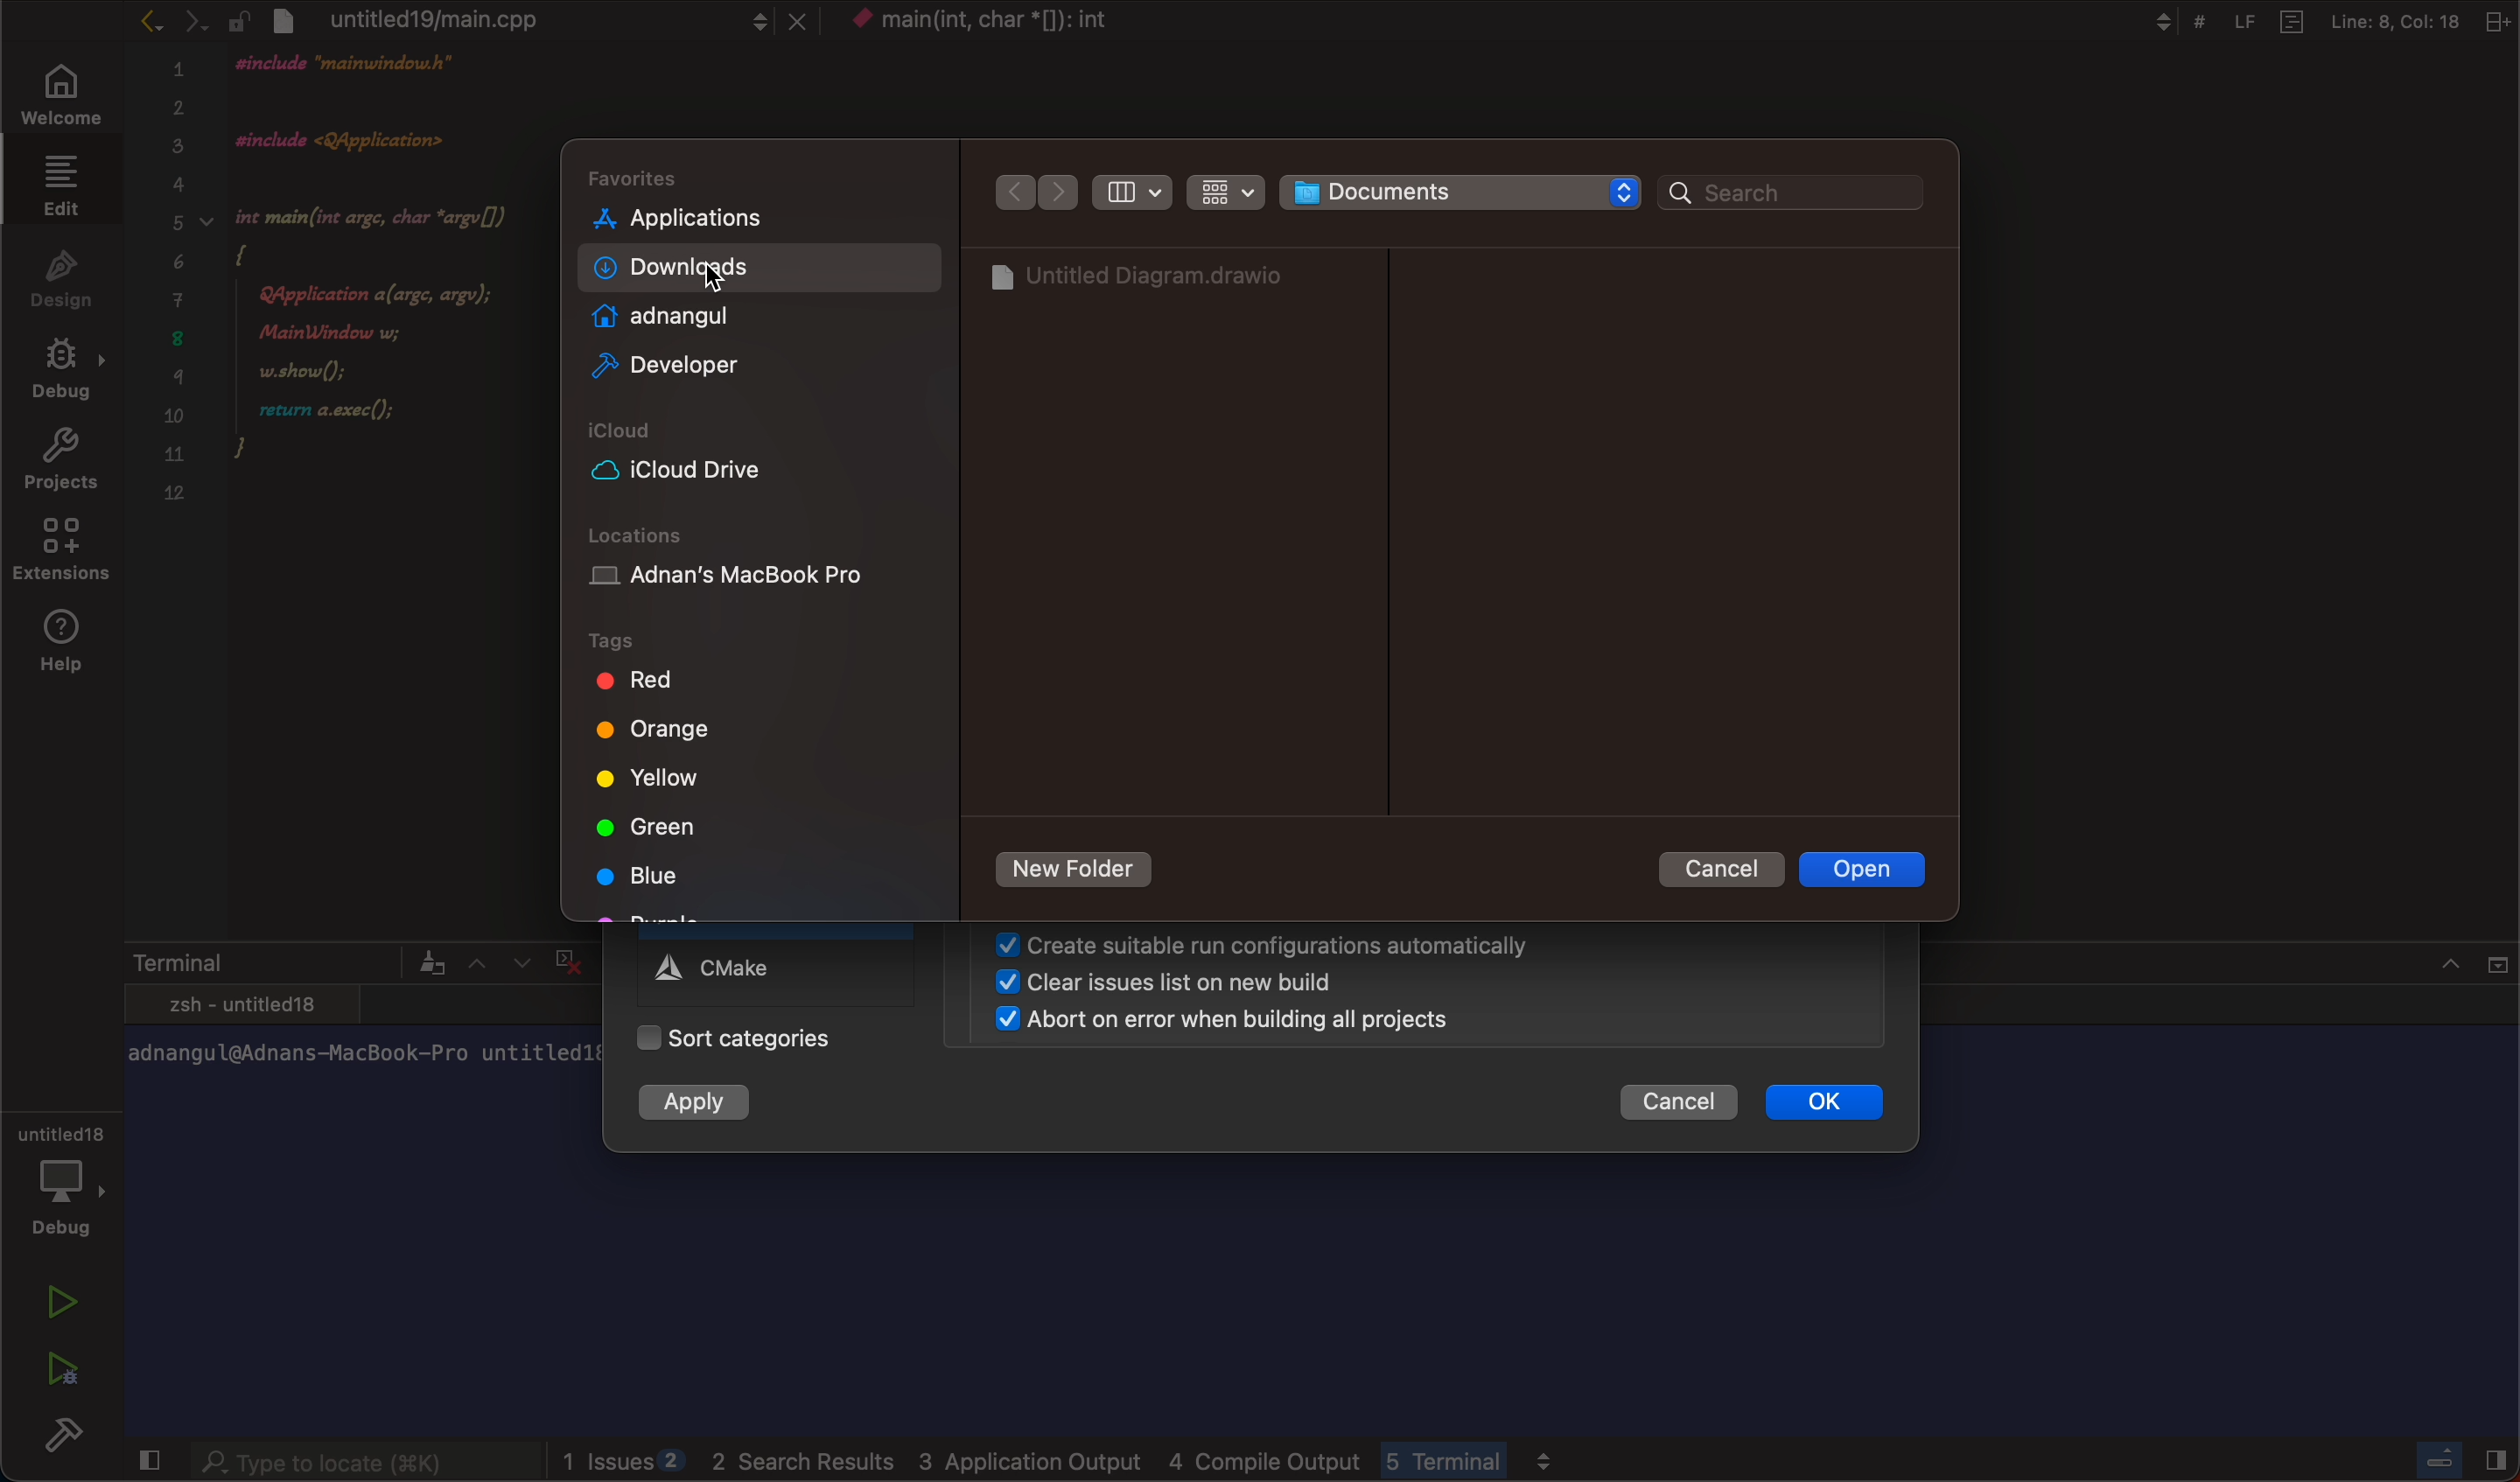 This screenshot has width=2520, height=1482. What do you see at coordinates (57, 455) in the screenshot?
I see `projects` at bounding box center [57, 455].